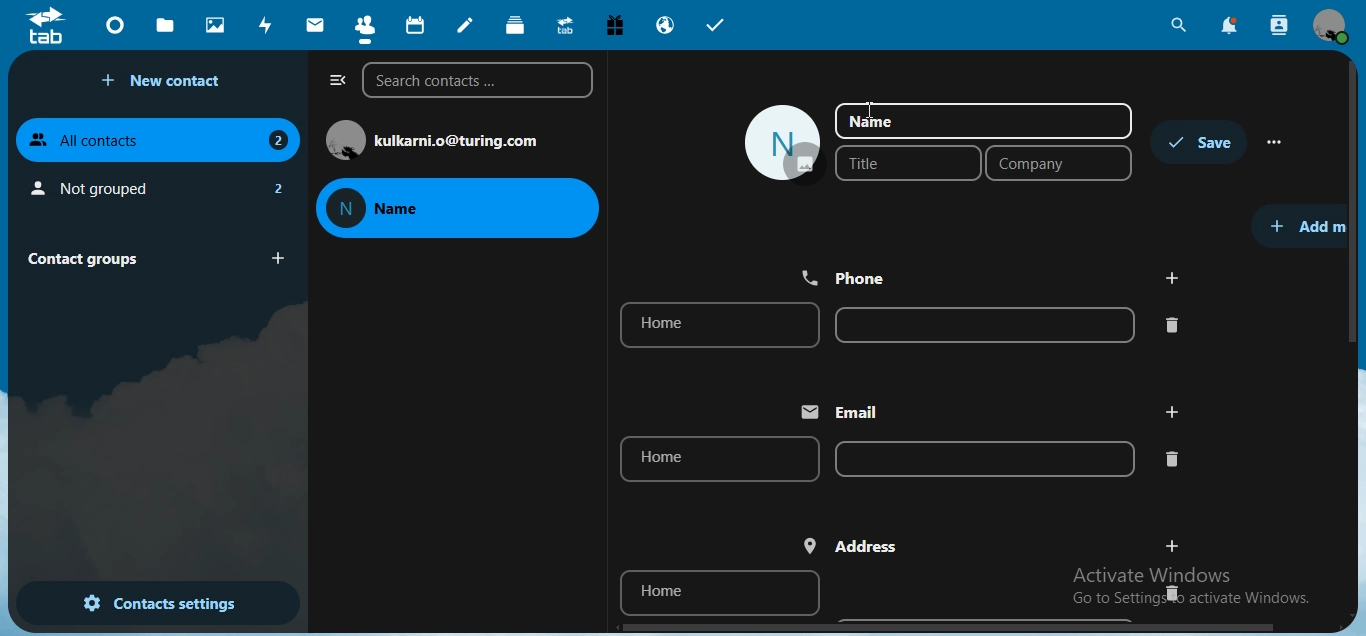 This screenshot has width=1366, height=636. What do you see at coordinates (467, 25) in the screenshot?
I see `notes` at bounding box center [467, 25].